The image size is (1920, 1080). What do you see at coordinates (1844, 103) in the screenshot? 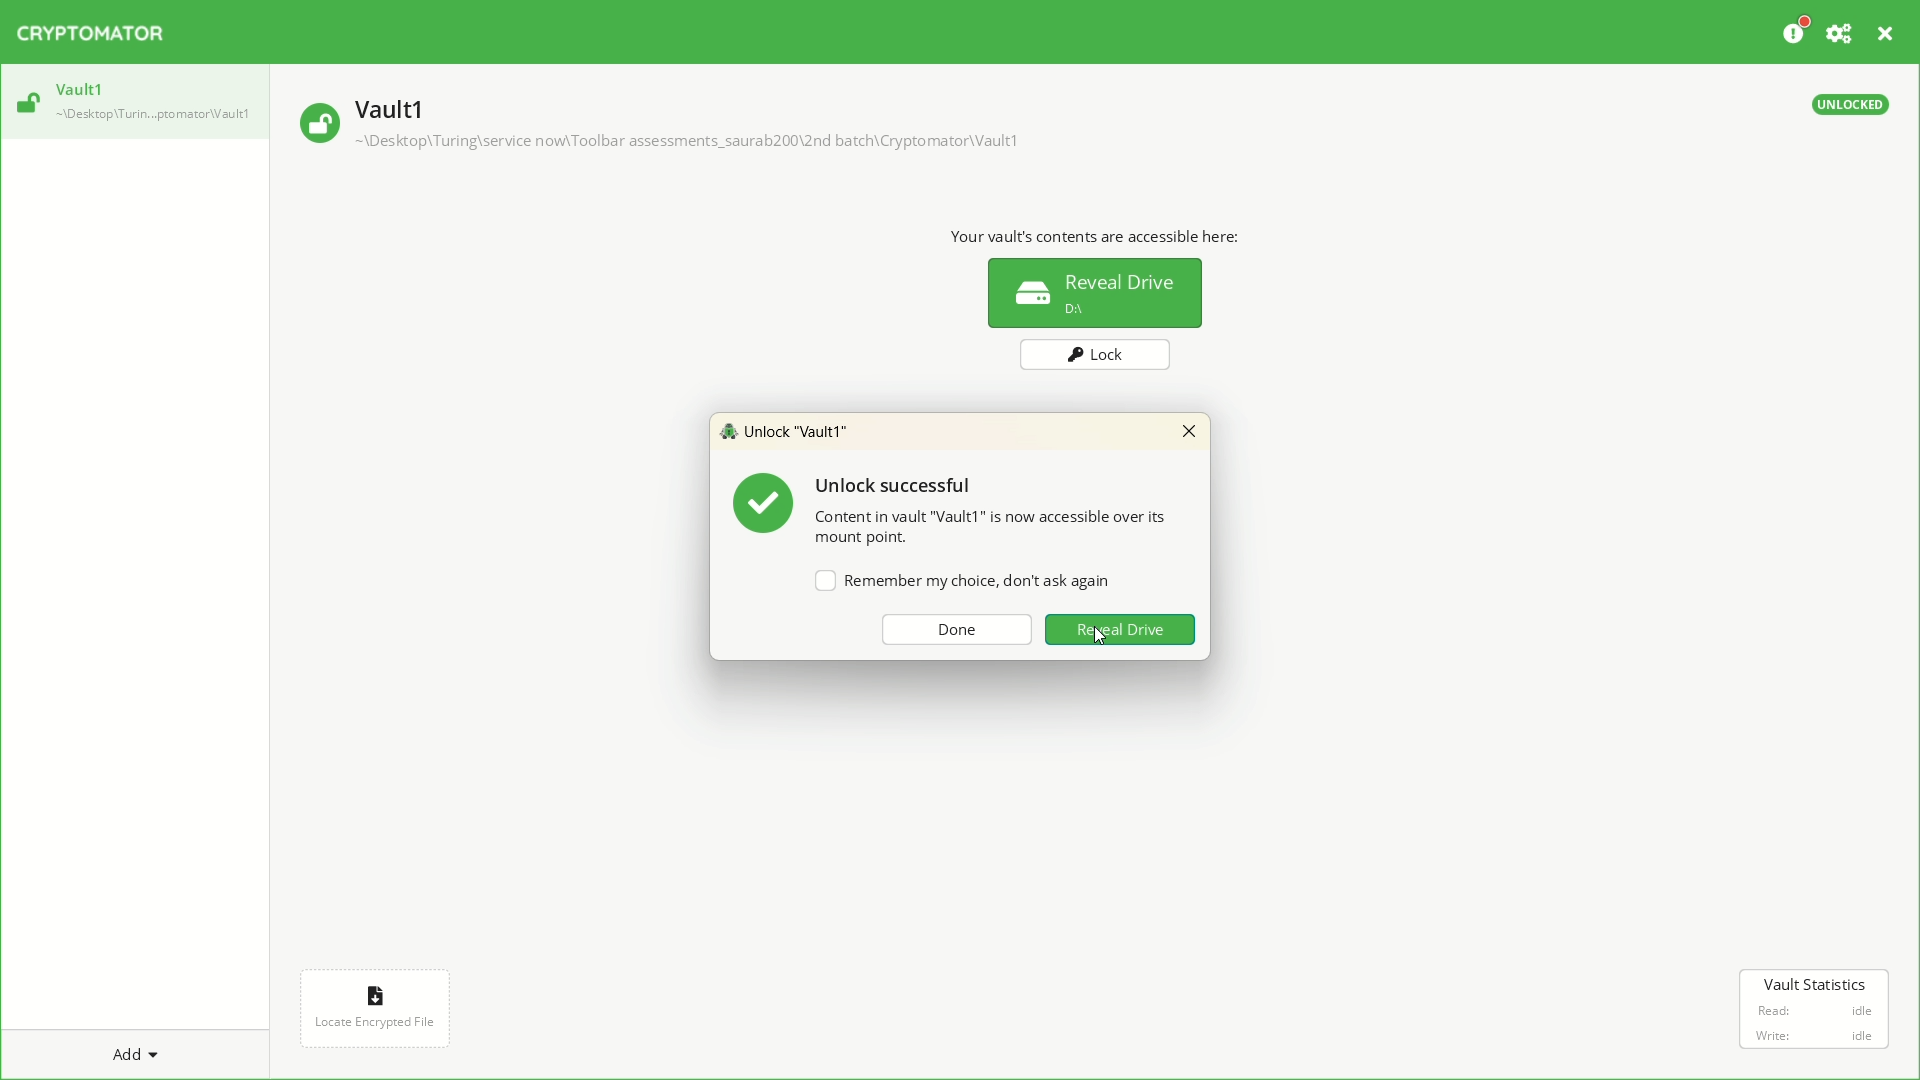
I see `unlocked` at bounding box center [1844, 103].